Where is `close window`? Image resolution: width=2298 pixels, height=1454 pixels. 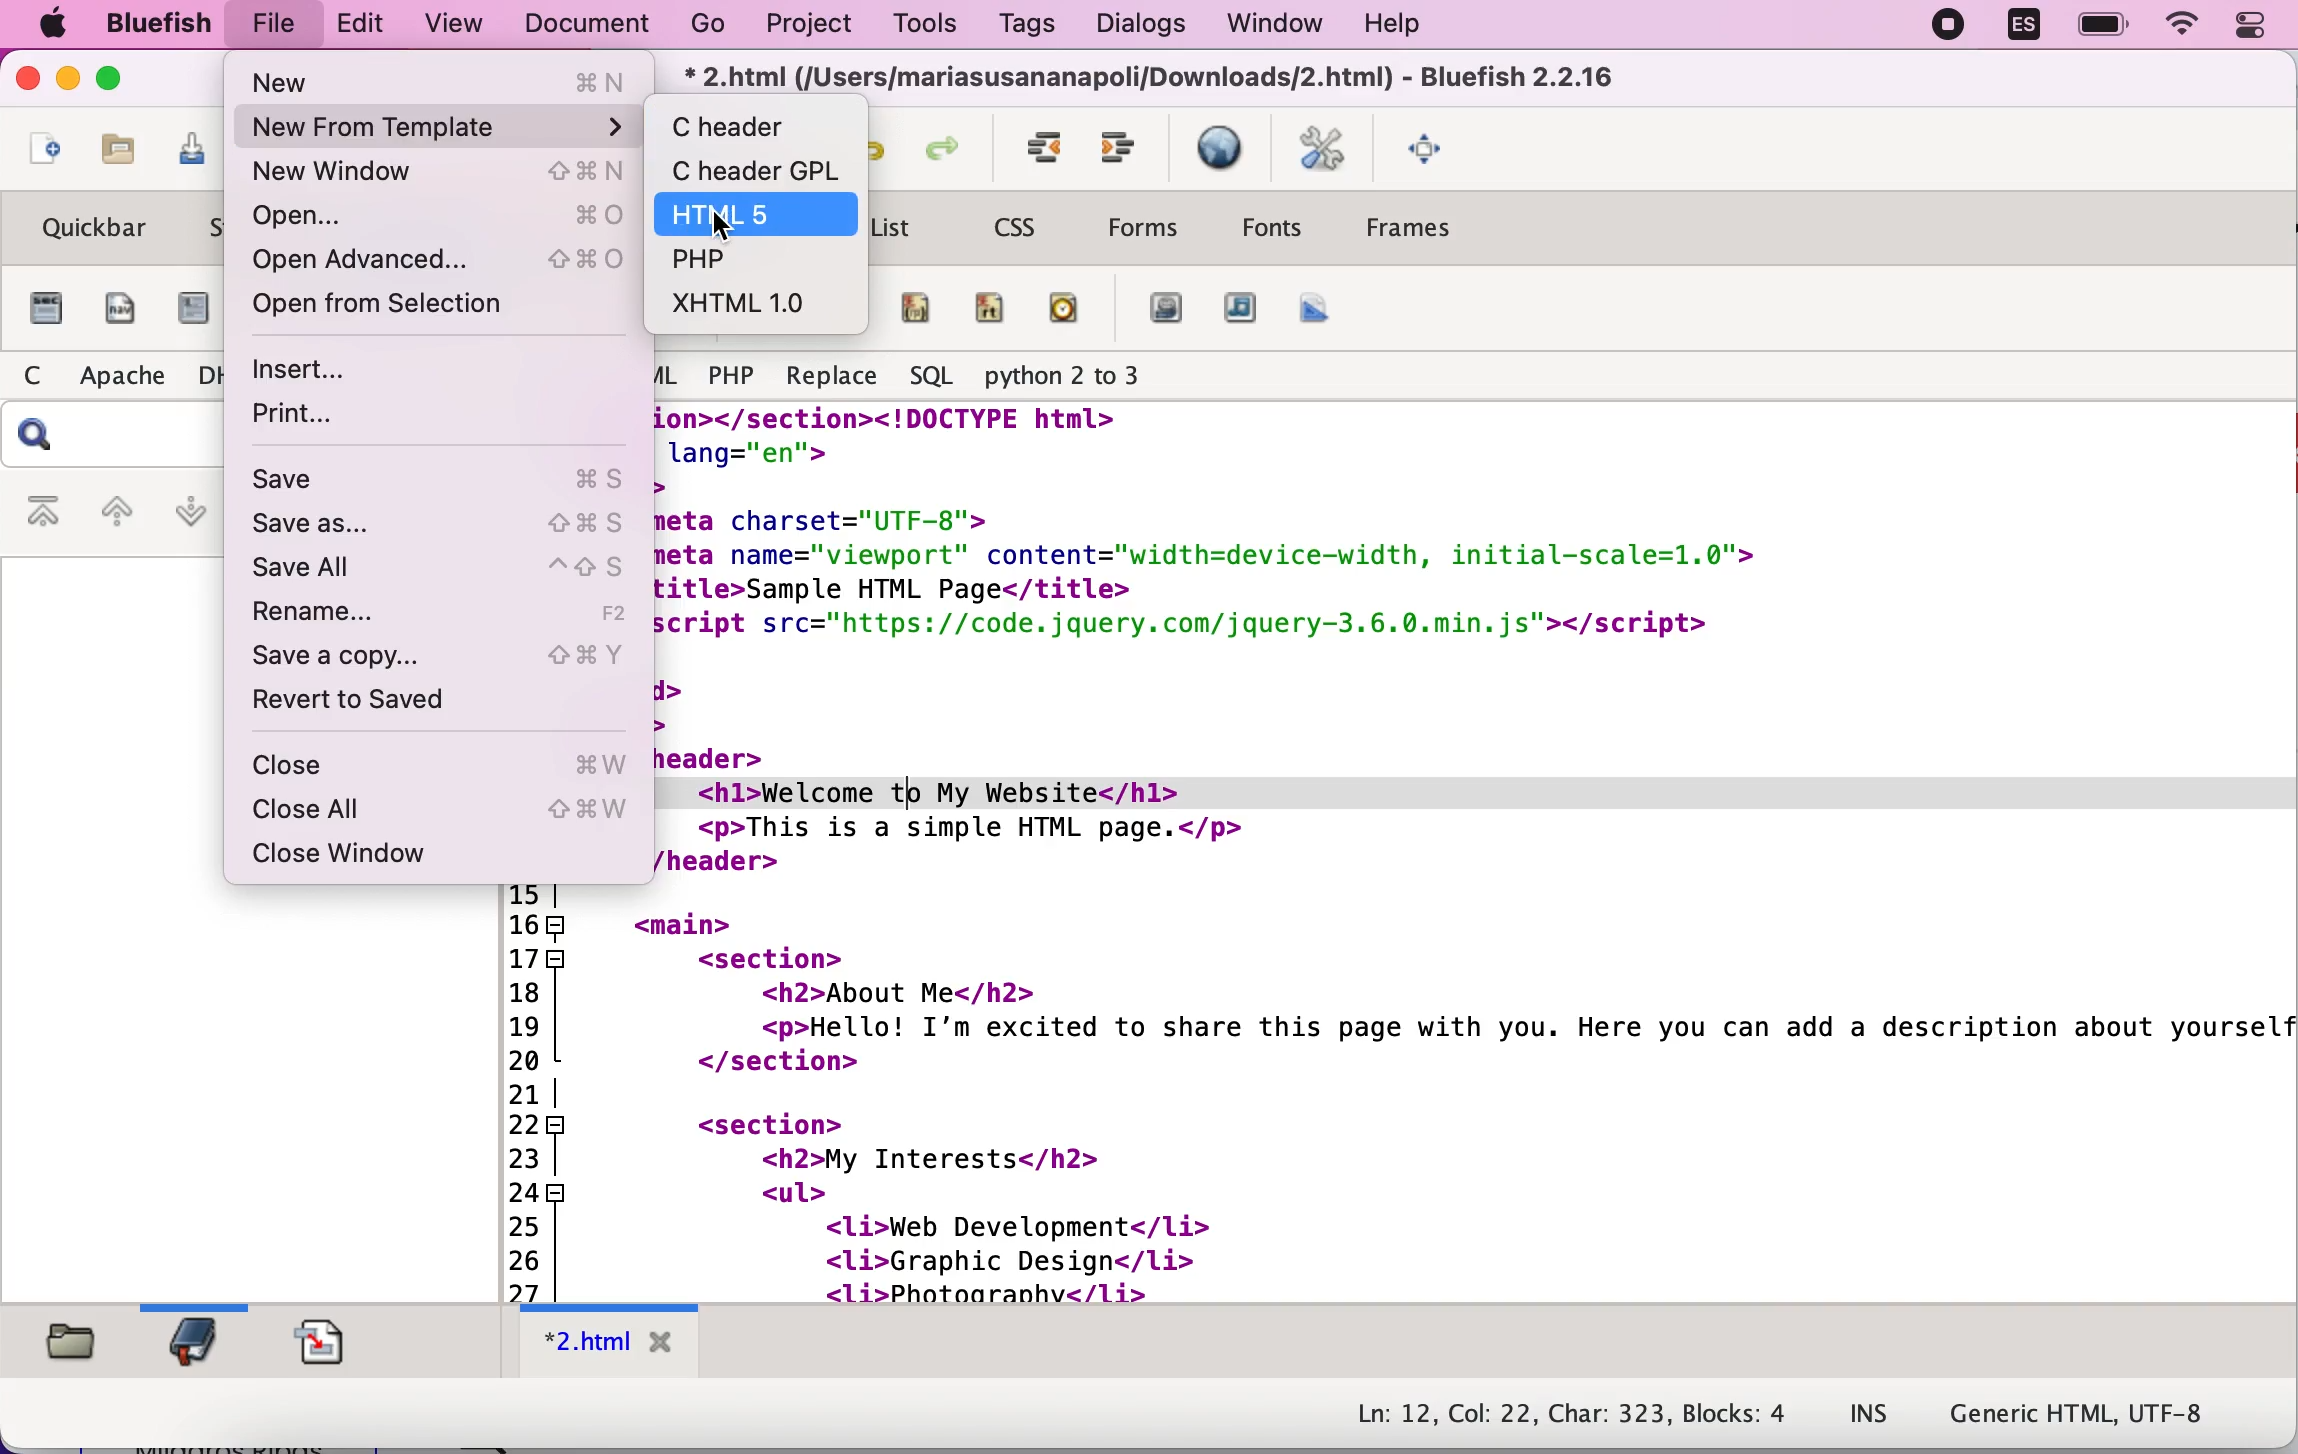 close window is located at coordinates (432, 853).